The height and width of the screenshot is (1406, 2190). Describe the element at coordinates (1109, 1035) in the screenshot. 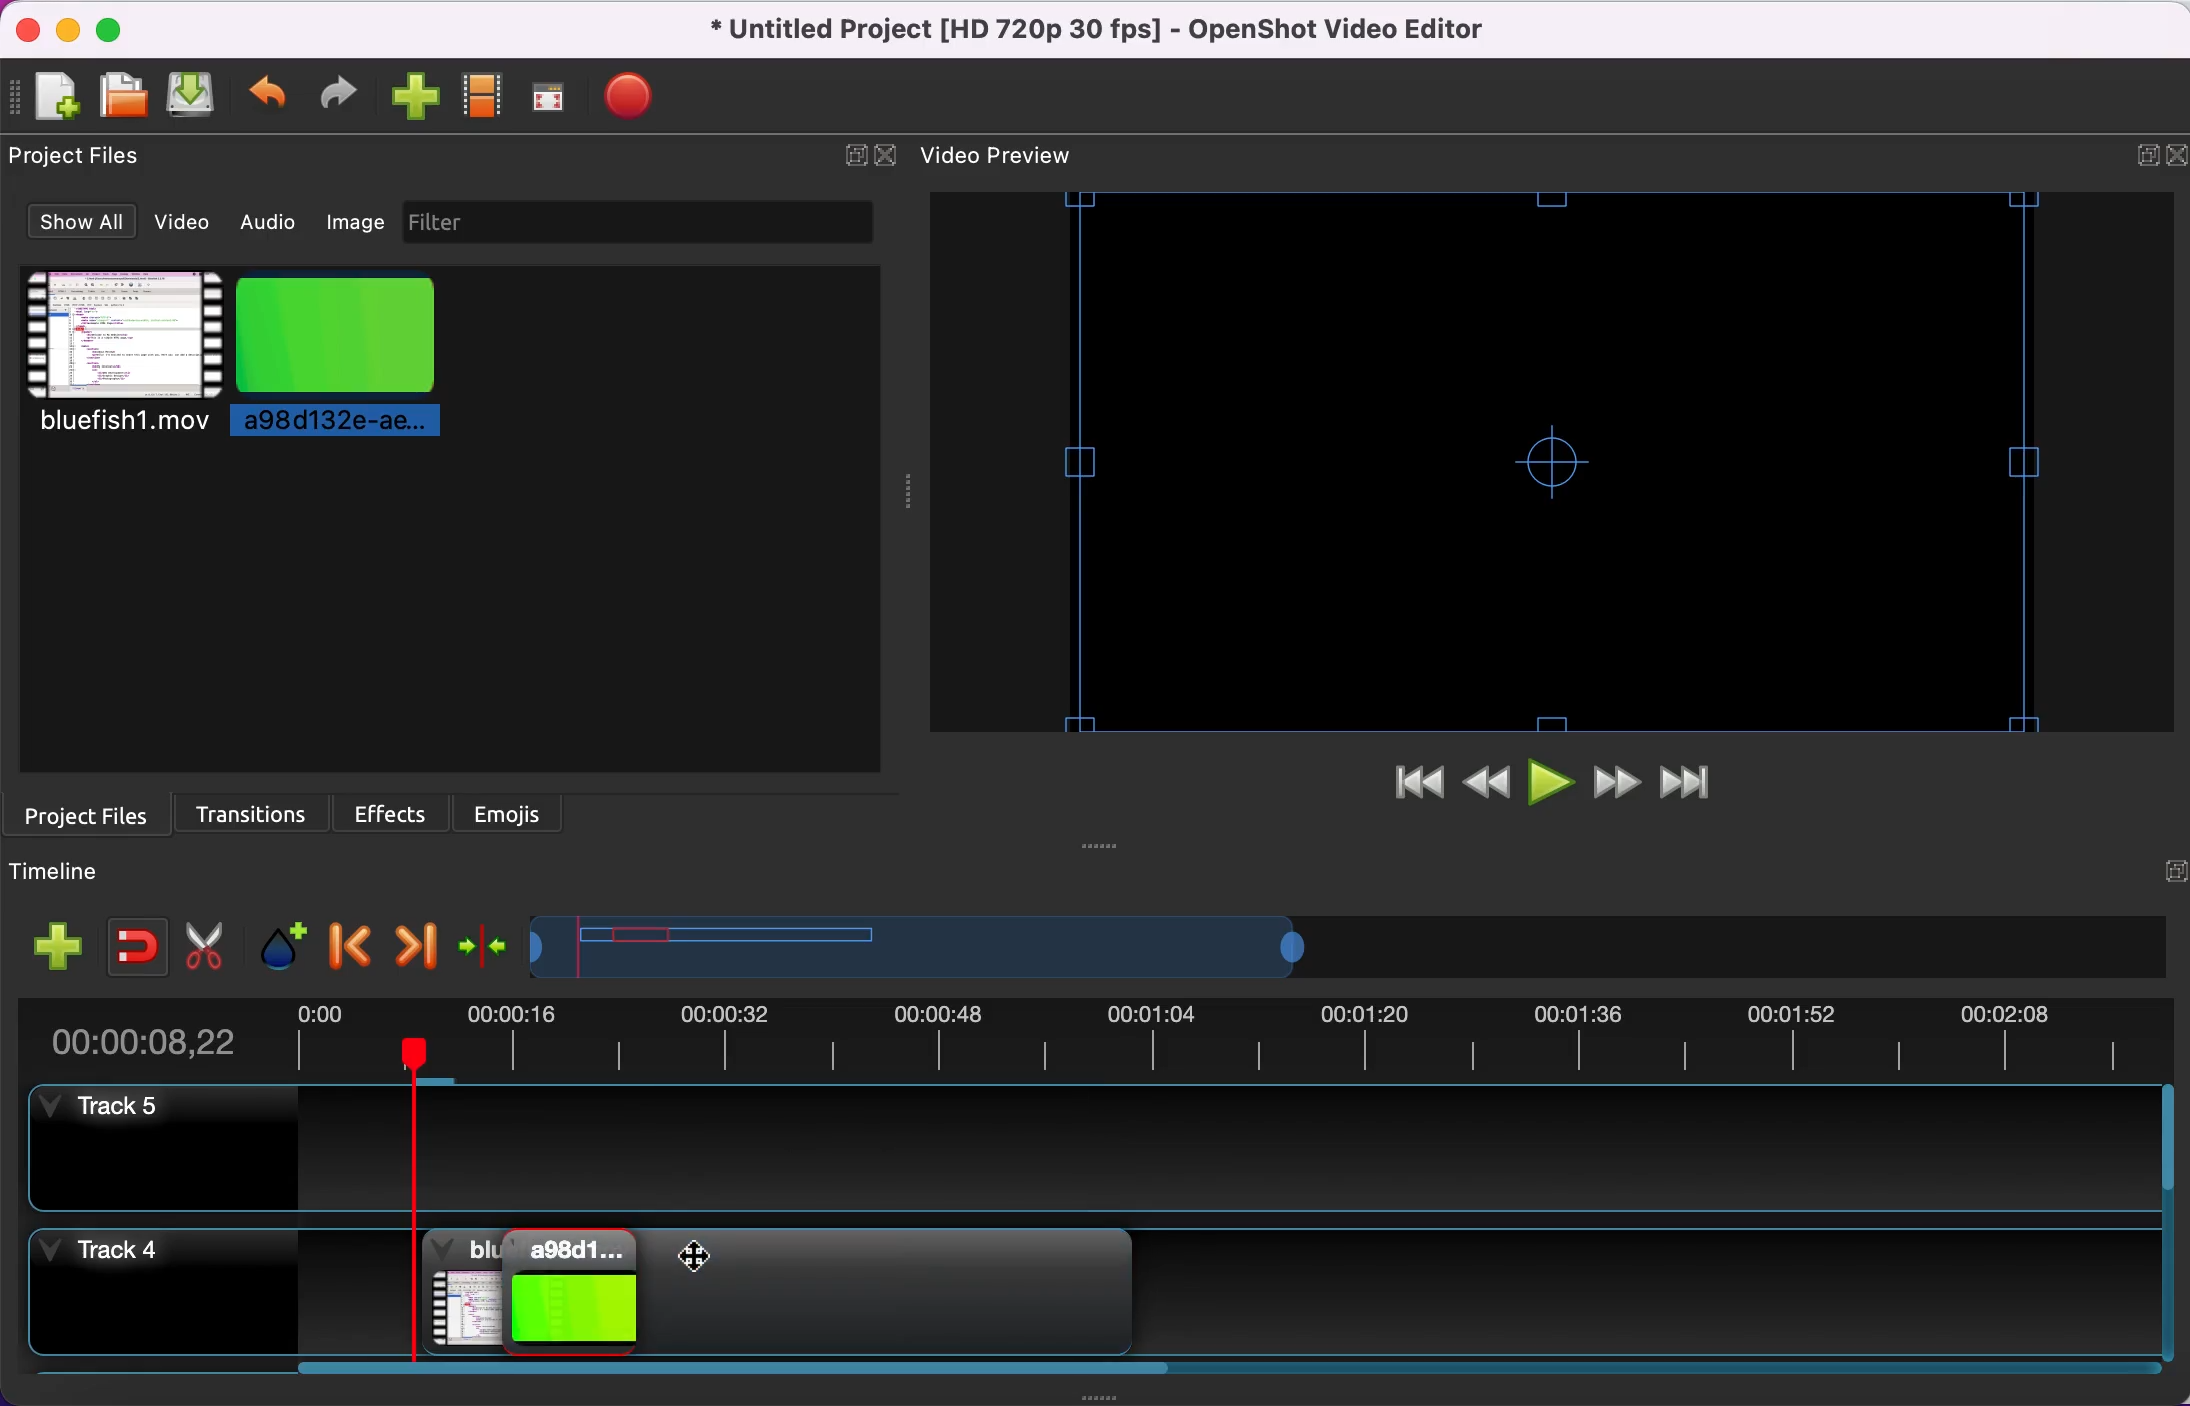

I see `duration` at that location.